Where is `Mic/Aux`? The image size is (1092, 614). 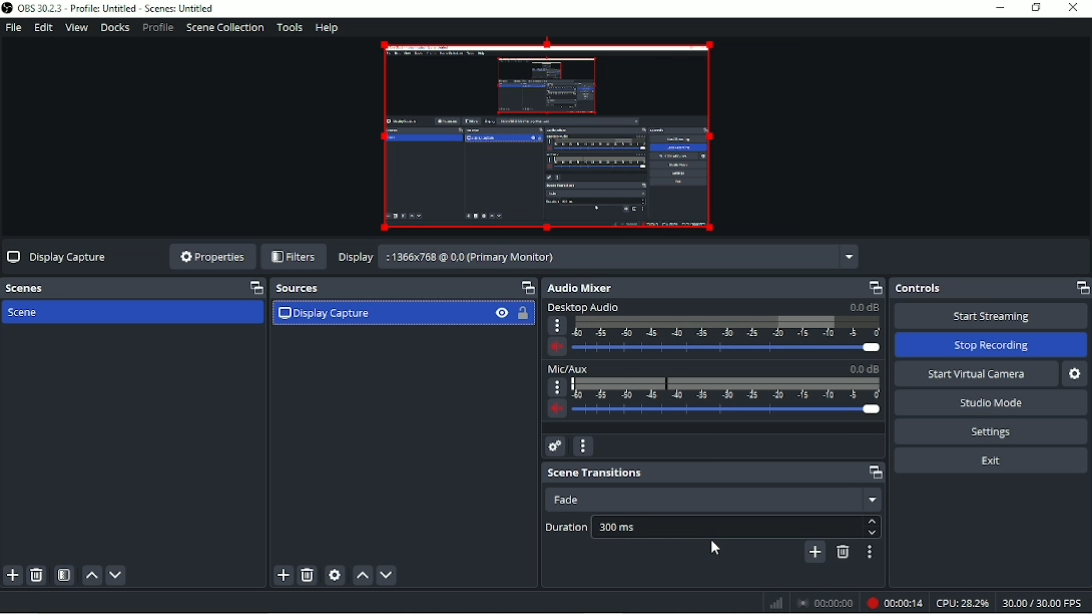
Mic/Aux is located at coordinates (713, 393).